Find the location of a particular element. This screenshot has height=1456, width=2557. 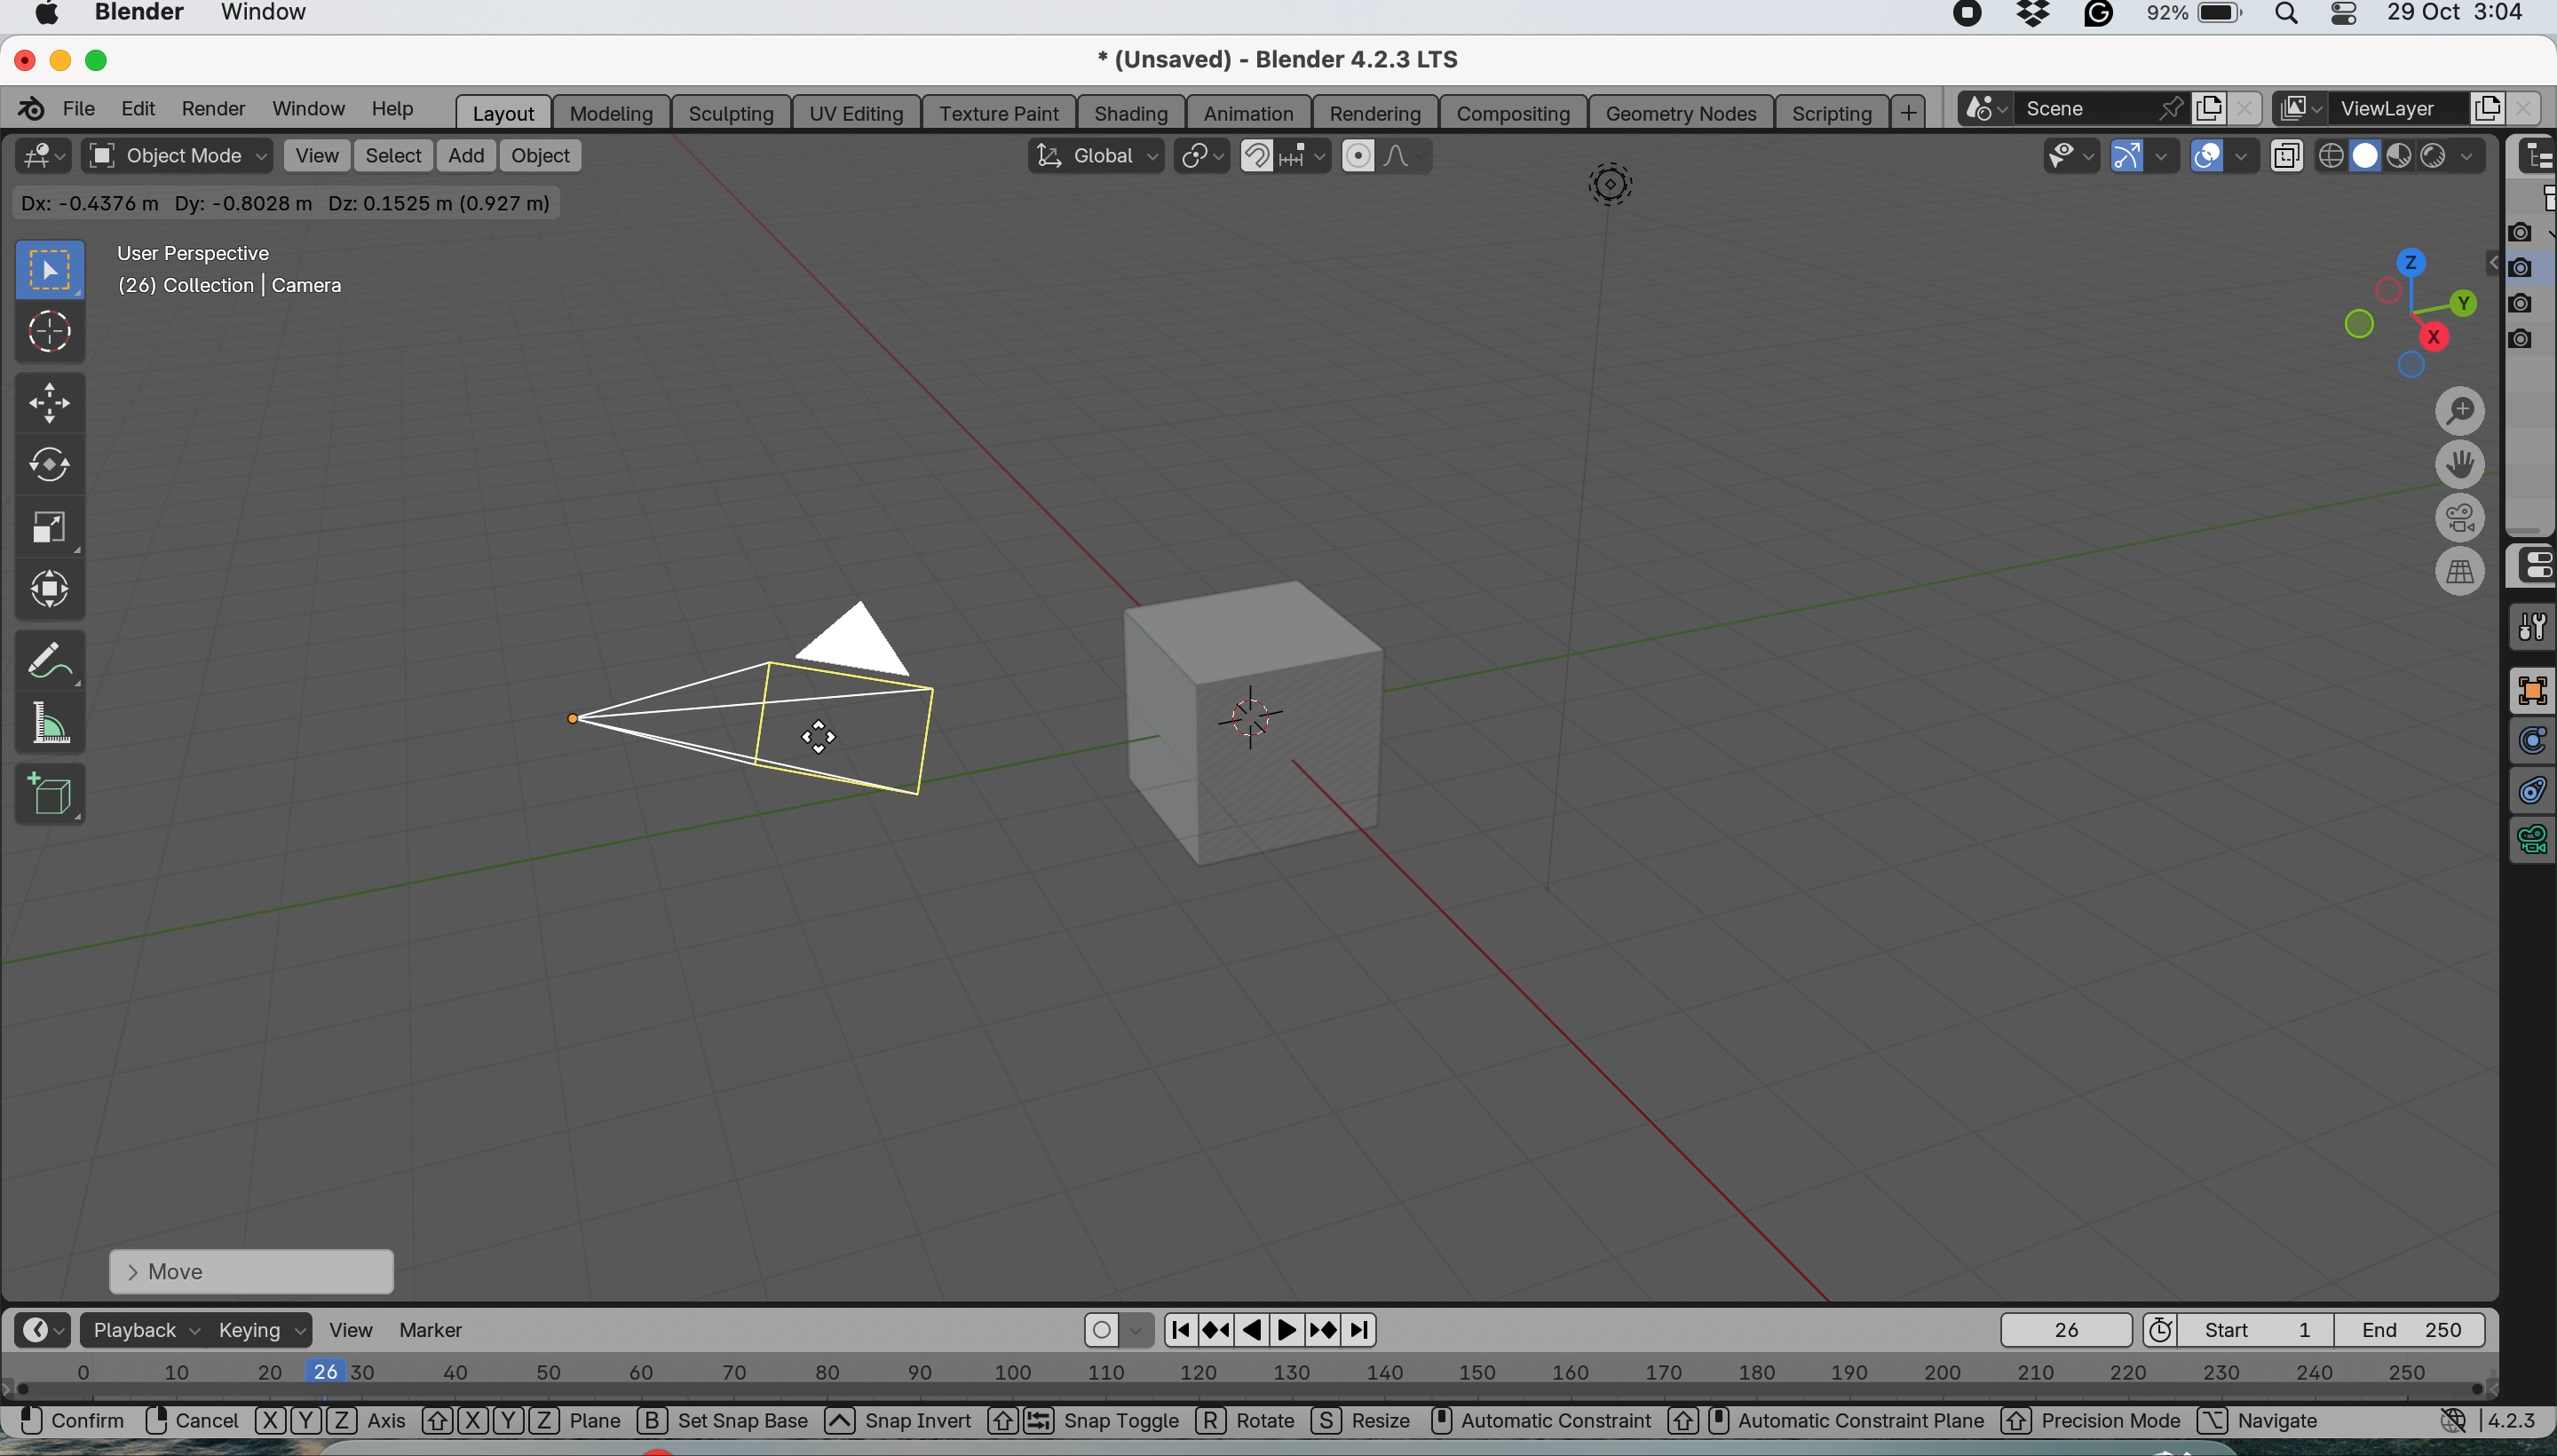

close is located at coordinates (2243, 108).